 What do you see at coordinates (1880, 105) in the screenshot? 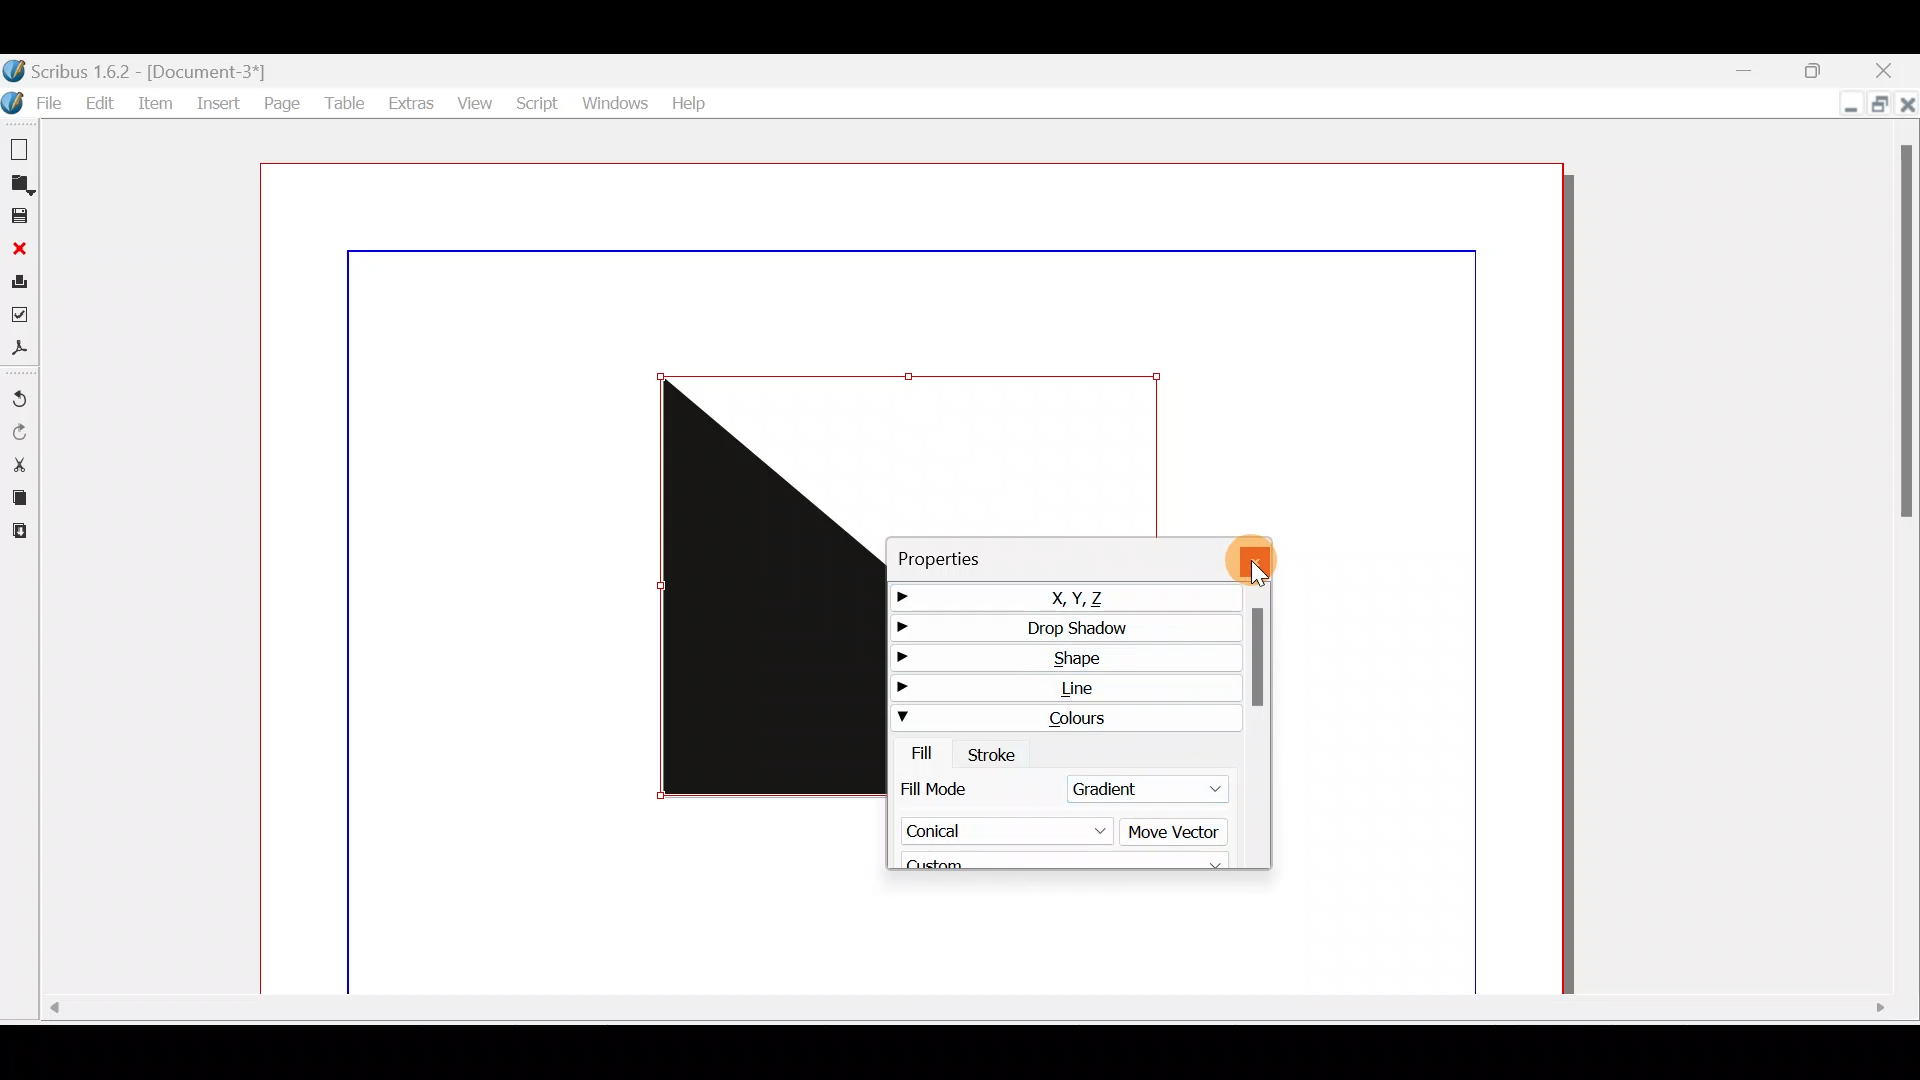
I see `Maximise` at bounding box center [1880, 105].